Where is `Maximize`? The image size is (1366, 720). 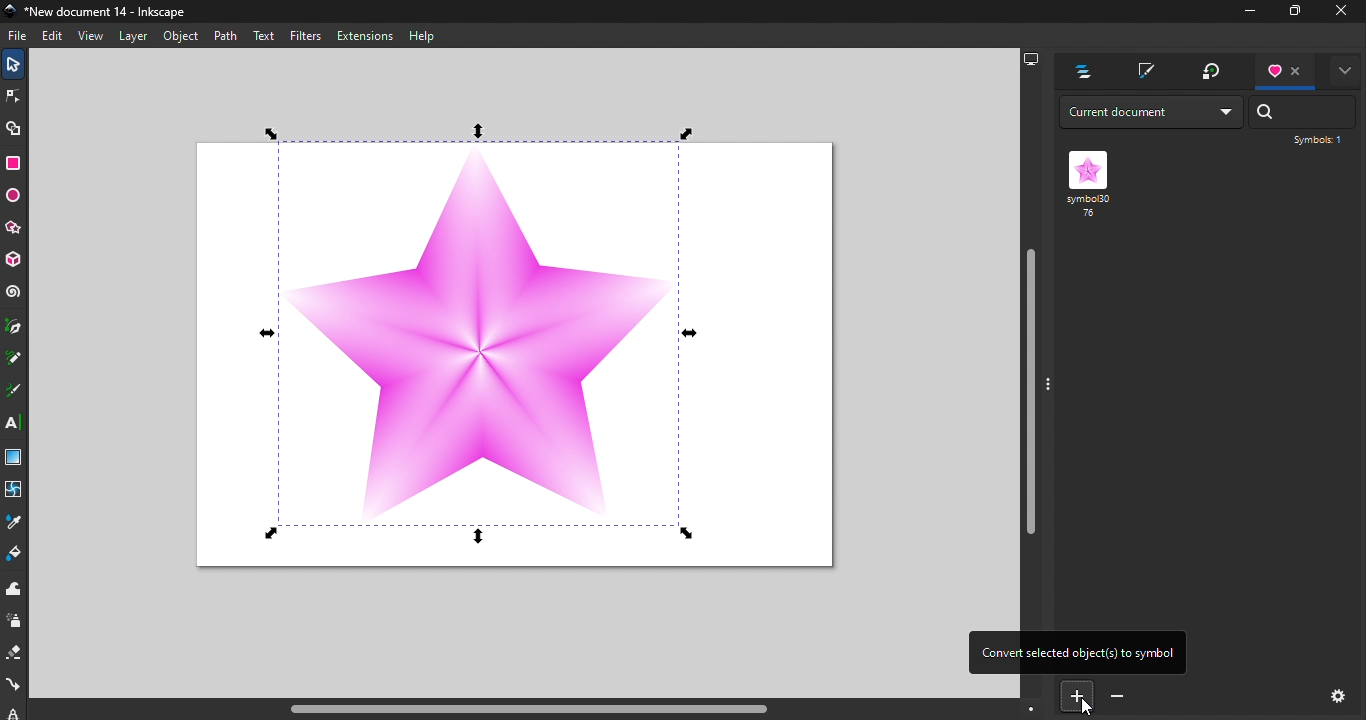 Maximize is located at coordinates (1288, 12).